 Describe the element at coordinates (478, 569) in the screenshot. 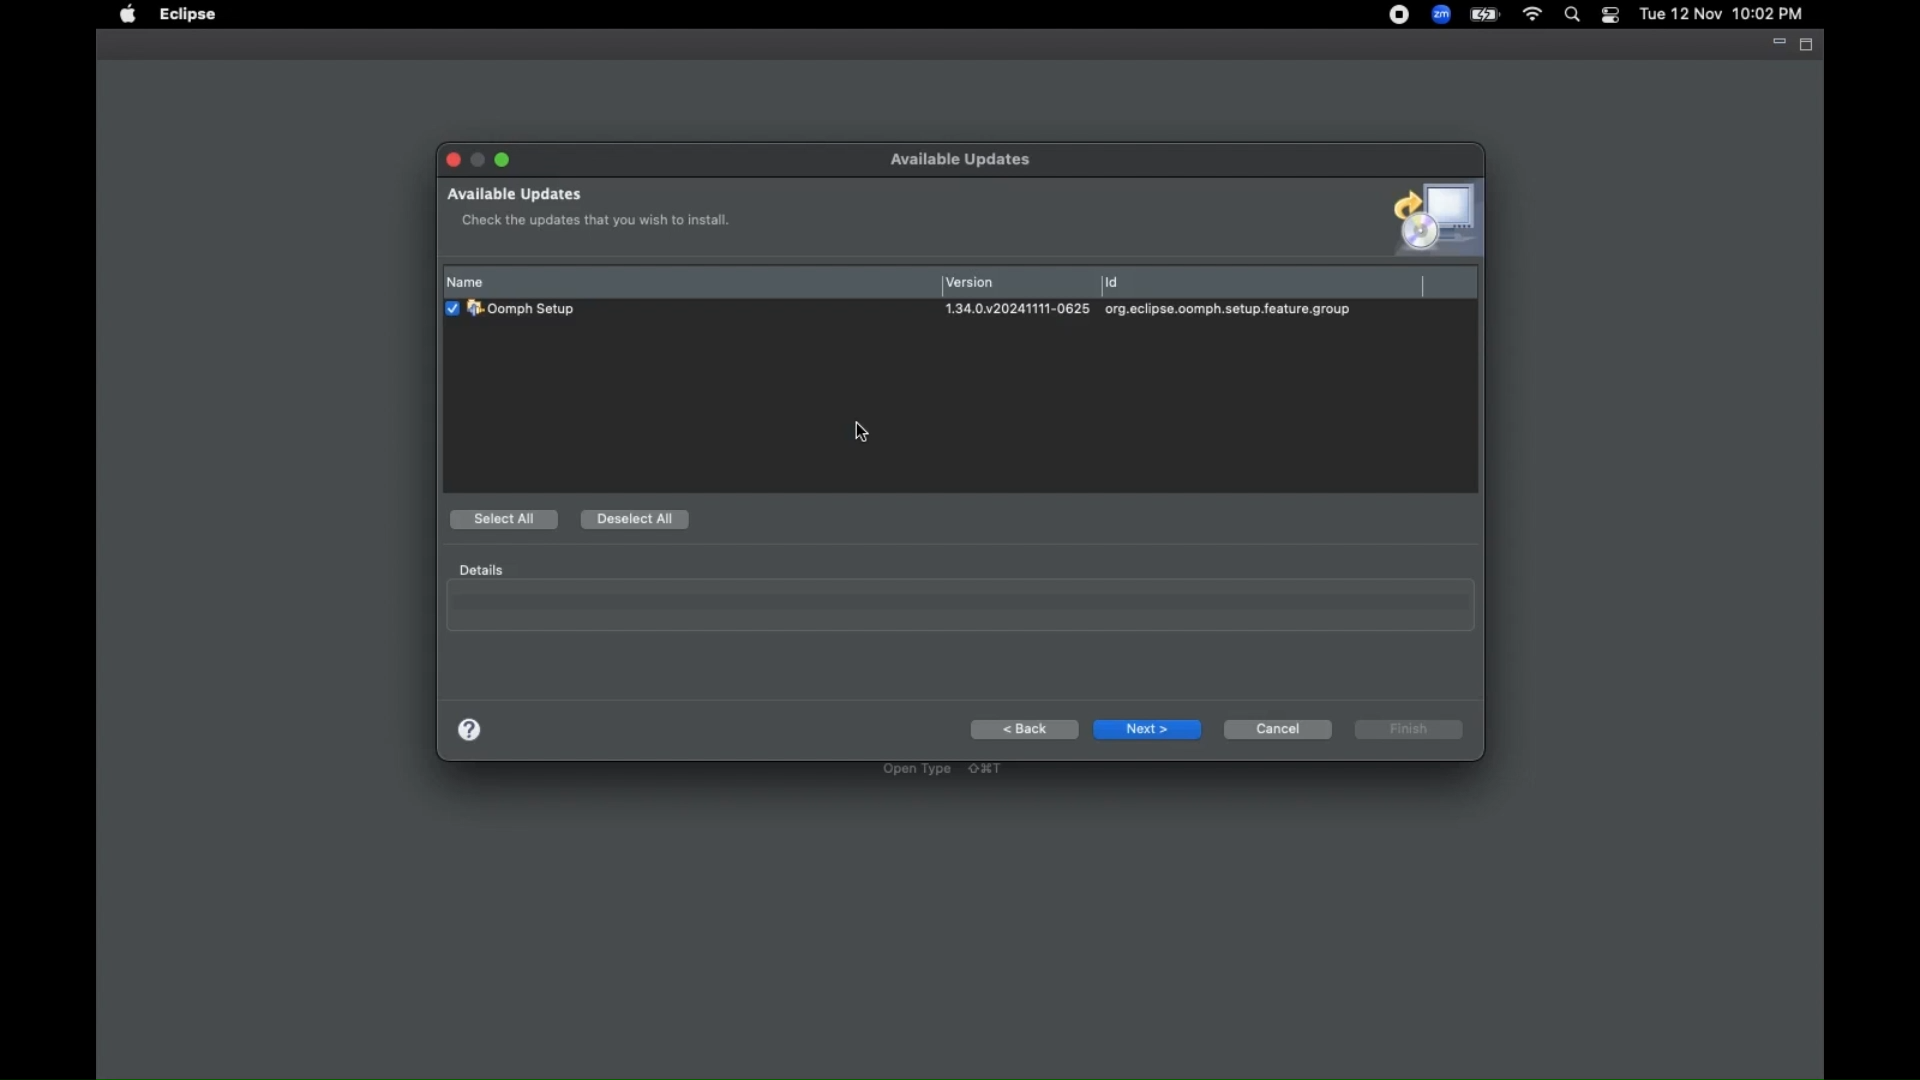

I see `Details` at that location.